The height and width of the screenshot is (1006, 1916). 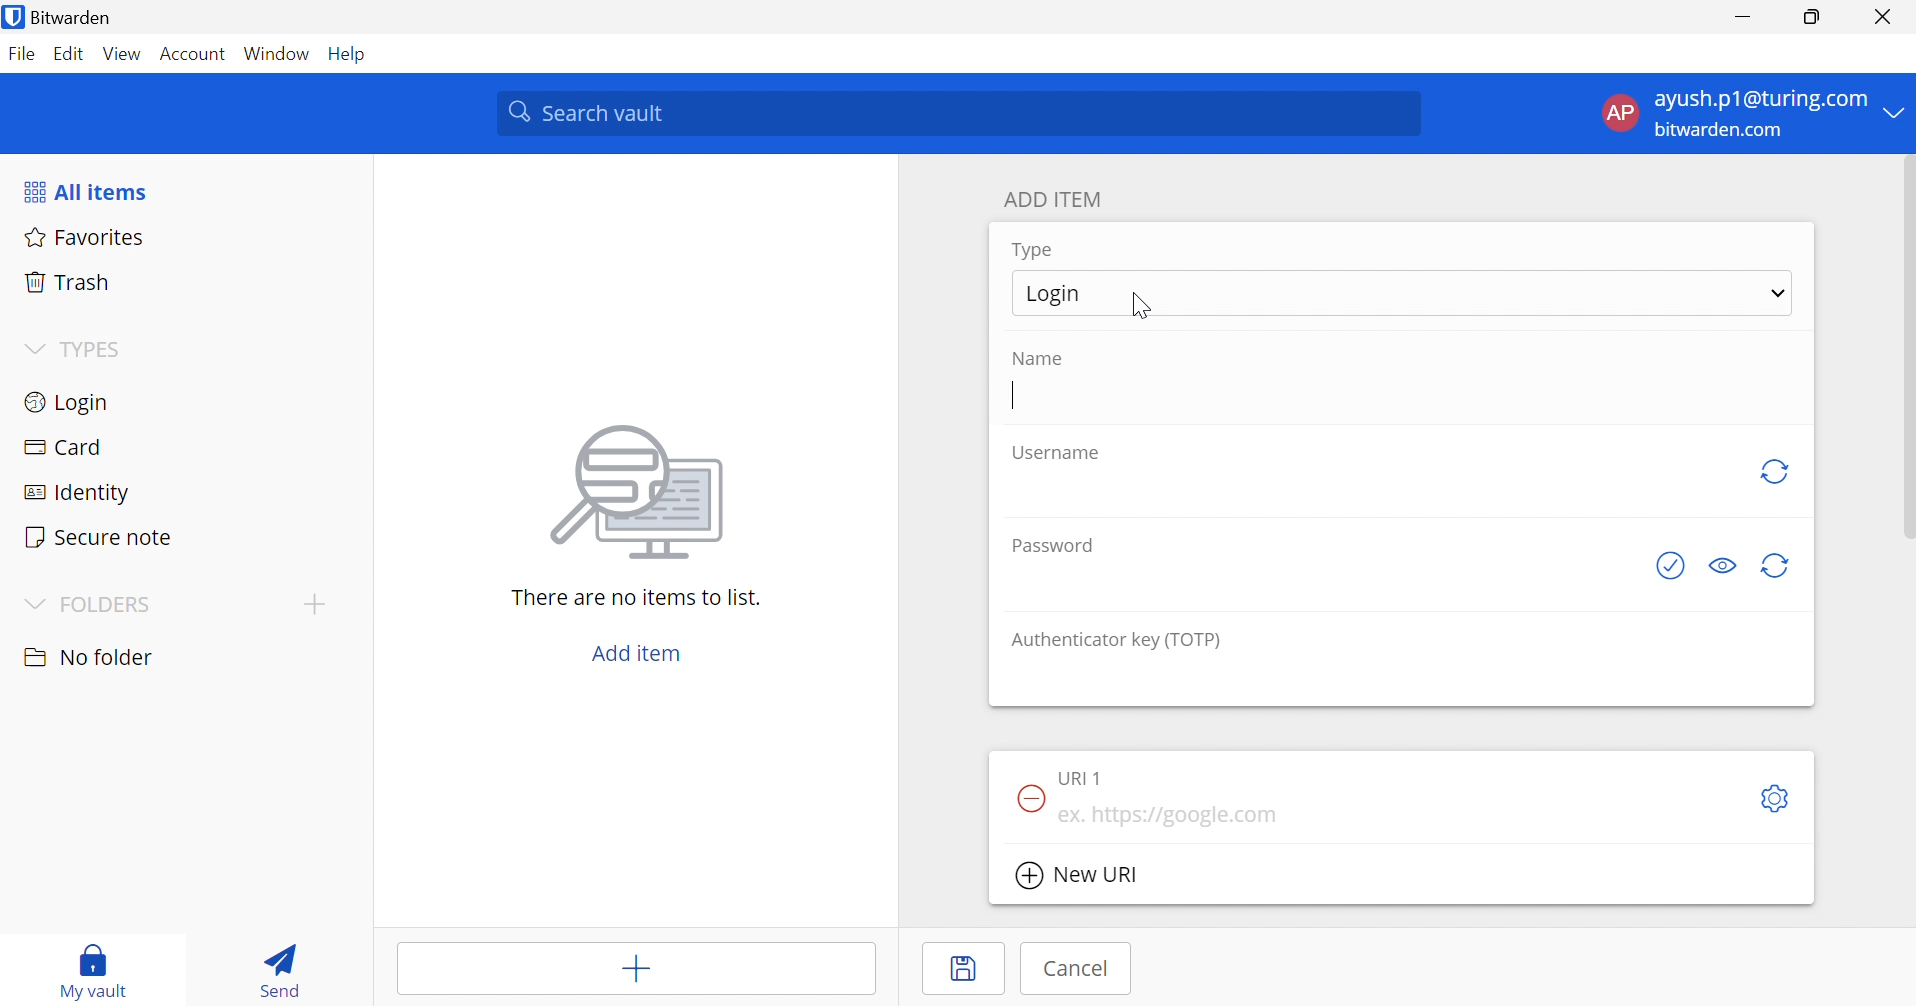 What do you see at coordinates (1053, 295) in the screenshot?
I see `Login` at bounding box center [1053, 295].